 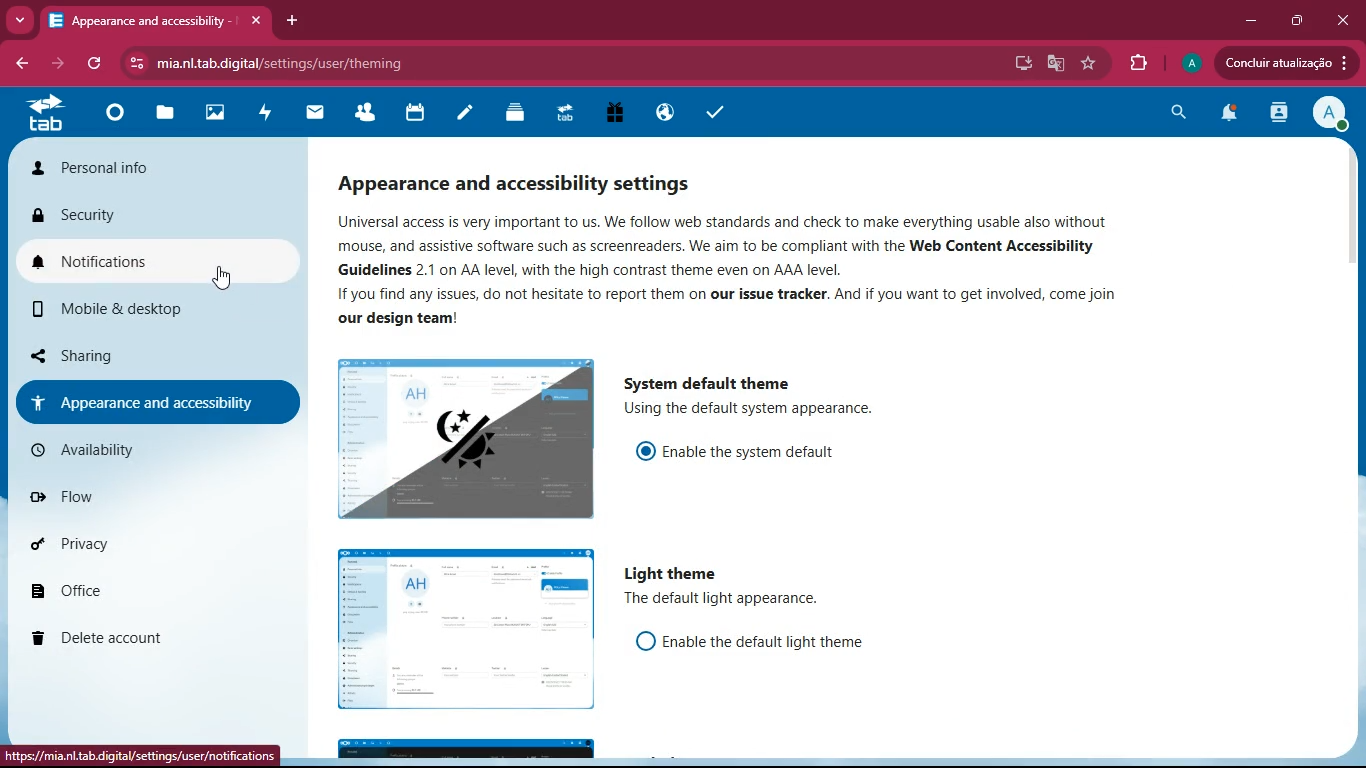 I want to click on gift, so click(x=616, y=114).